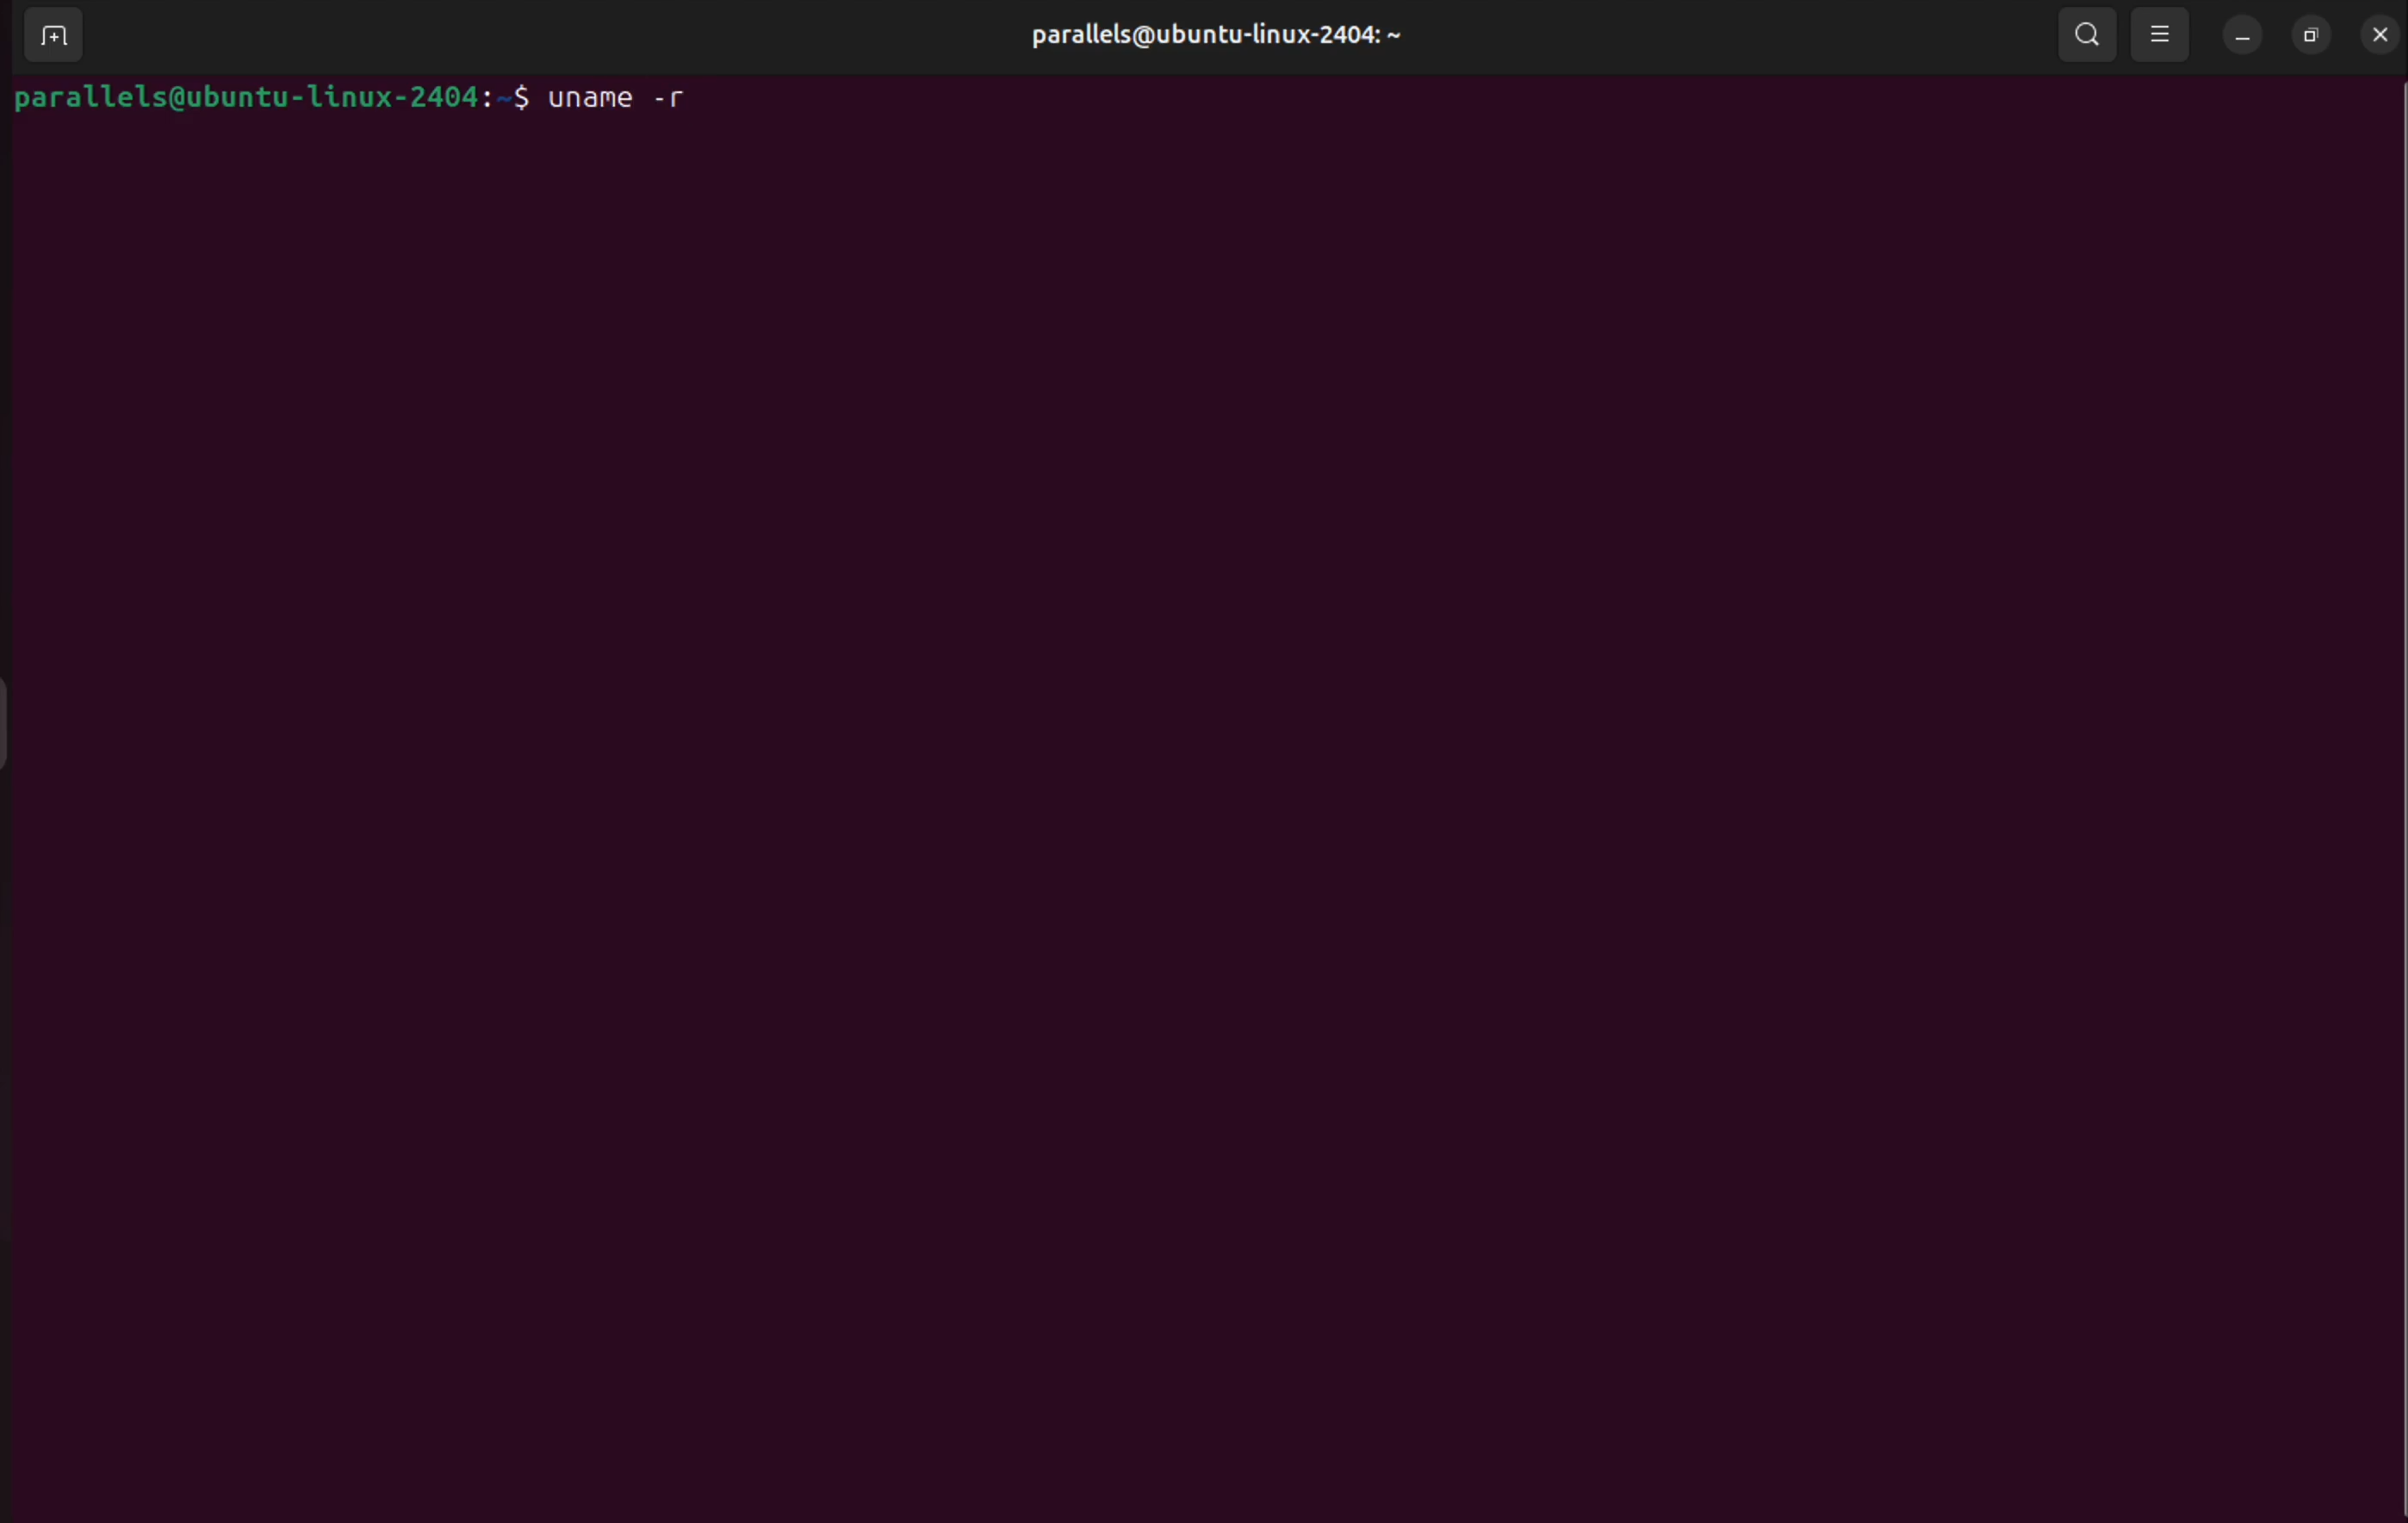  What do you see at coordinates (2165, 35) in the screenshot?
I see `view options` at bounding box center [2165, 35].